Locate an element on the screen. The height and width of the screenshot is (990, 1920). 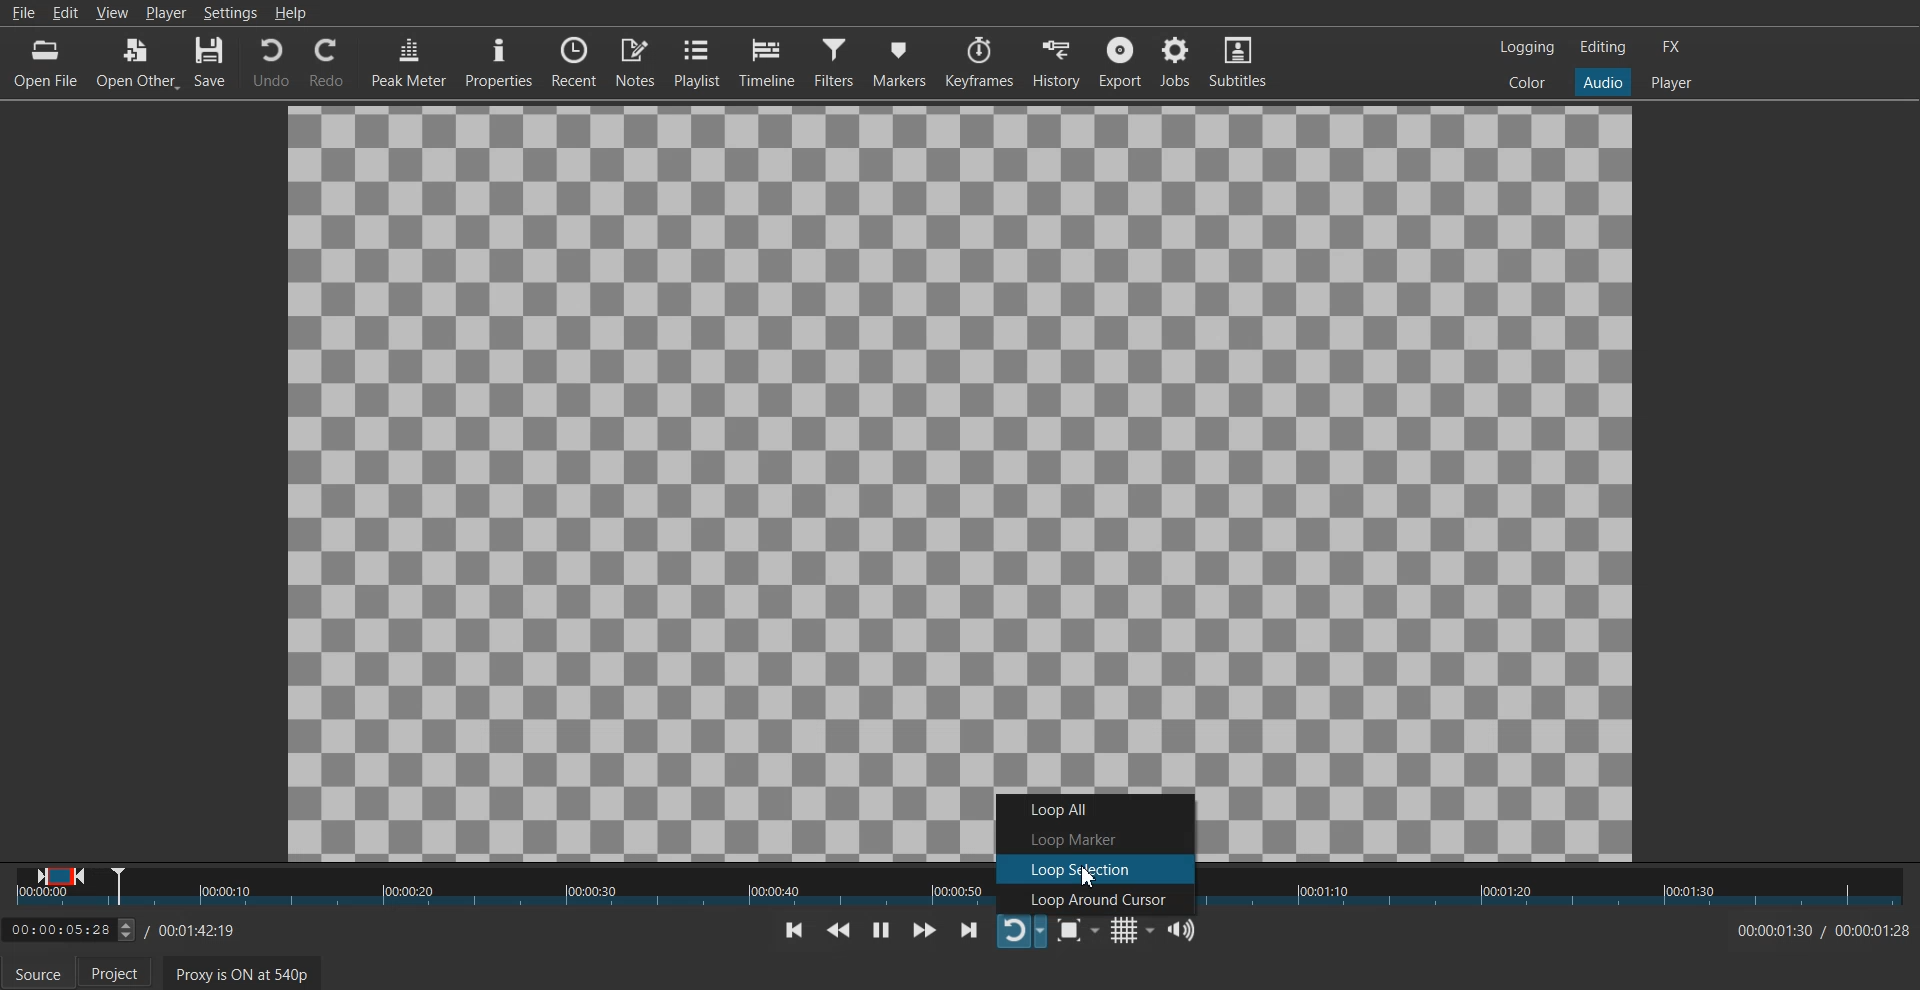
FX is located at coordinates (1673, 46).